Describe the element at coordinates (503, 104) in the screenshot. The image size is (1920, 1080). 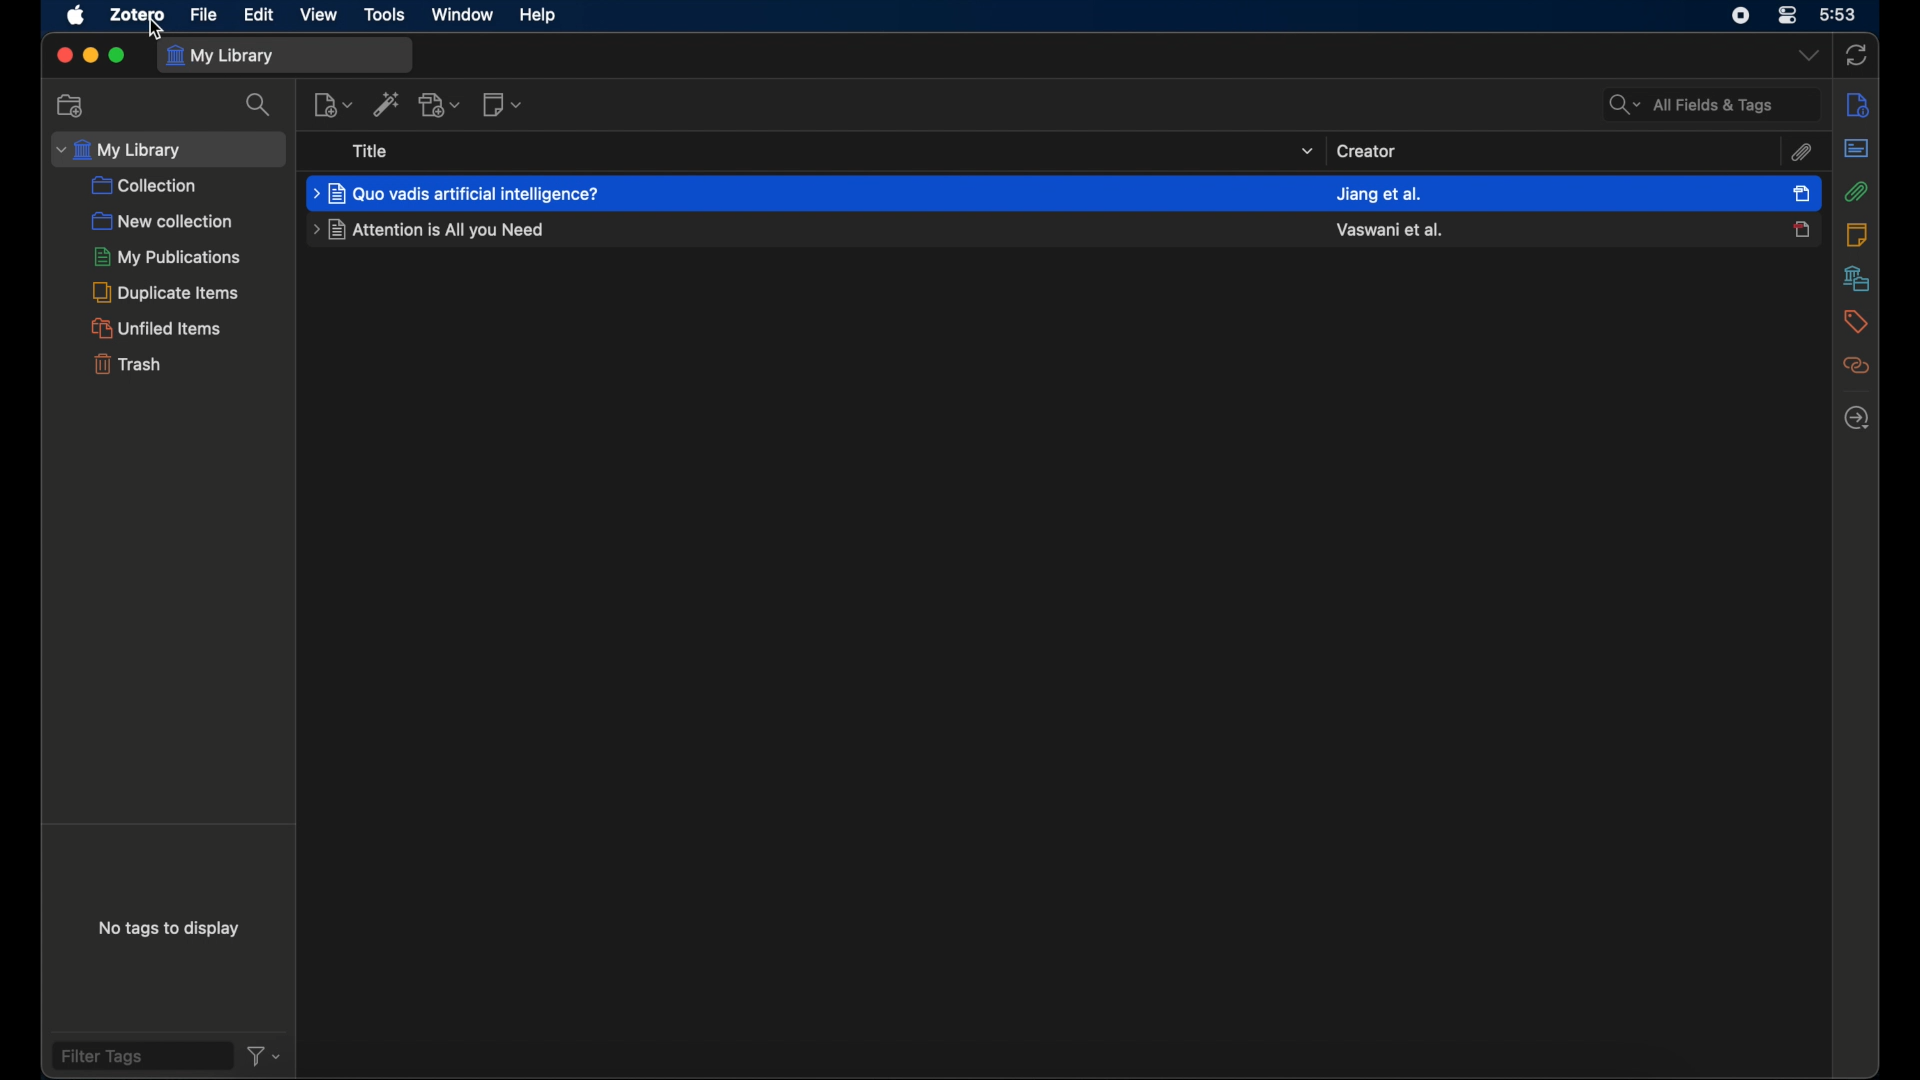
I see `new note` at that location.